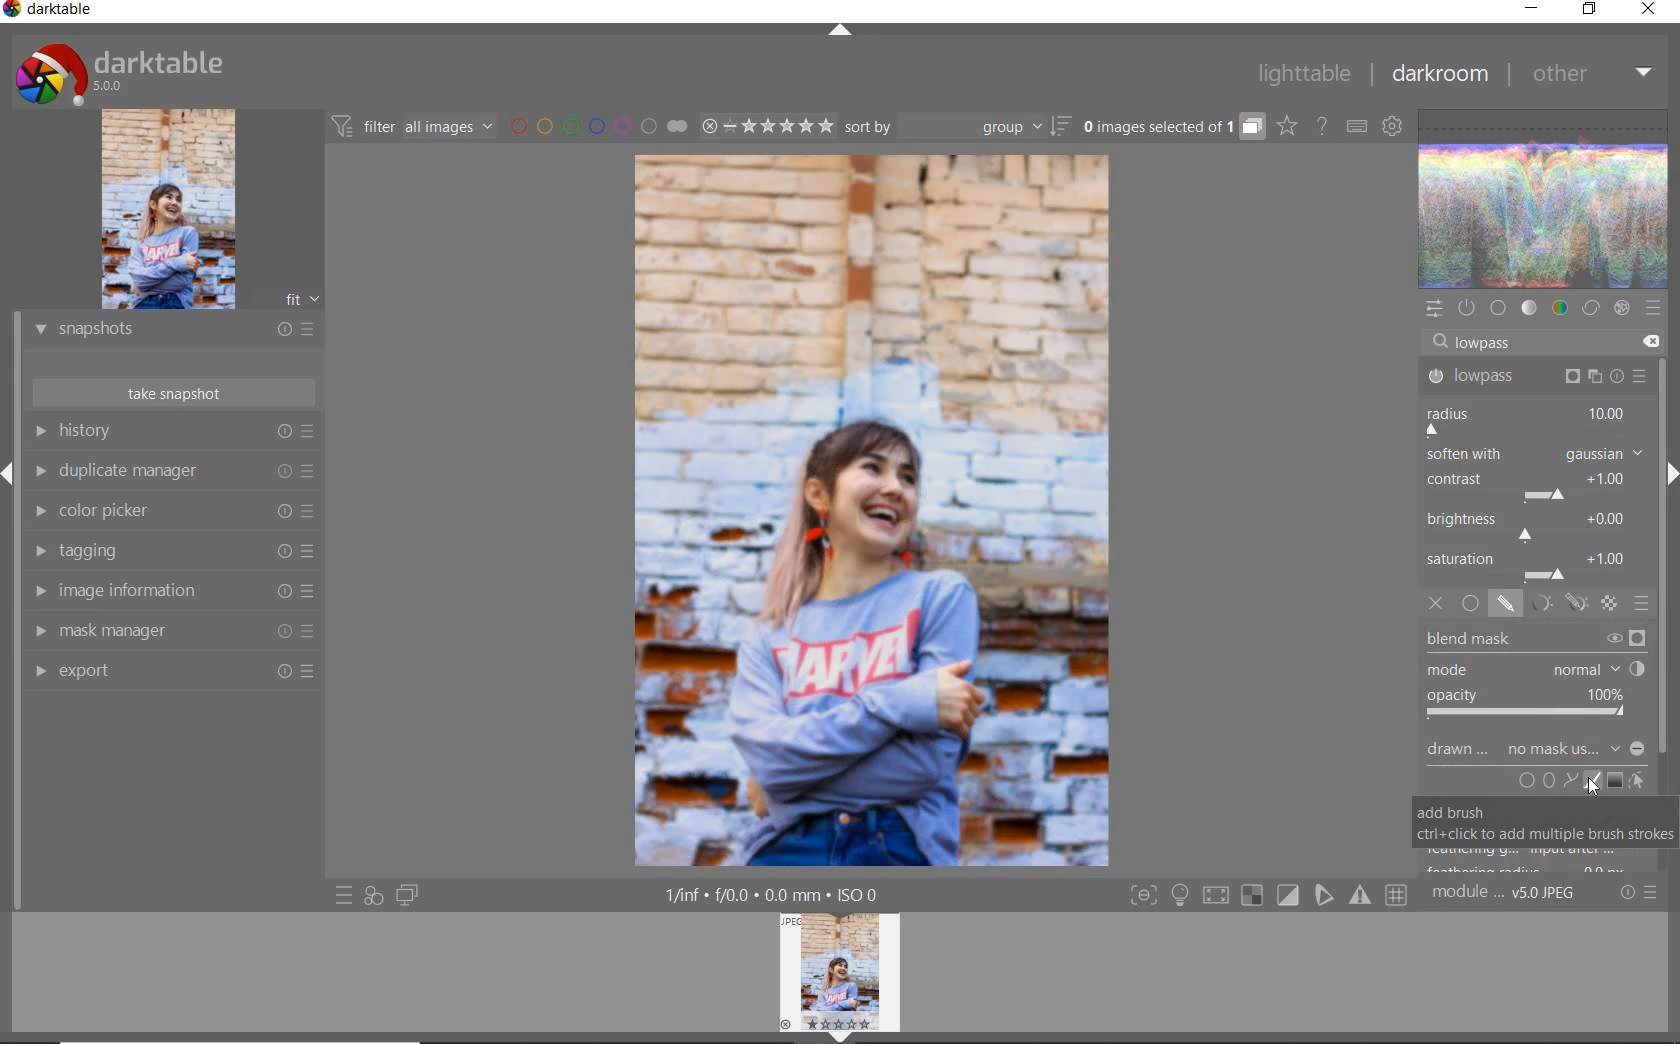 This screenshot has width=1680, height=1044. What do you see at coordinates (1355, 125) in the screenshot?
I see `set keyboard shortcuts` at bounding box center [1355, 125].